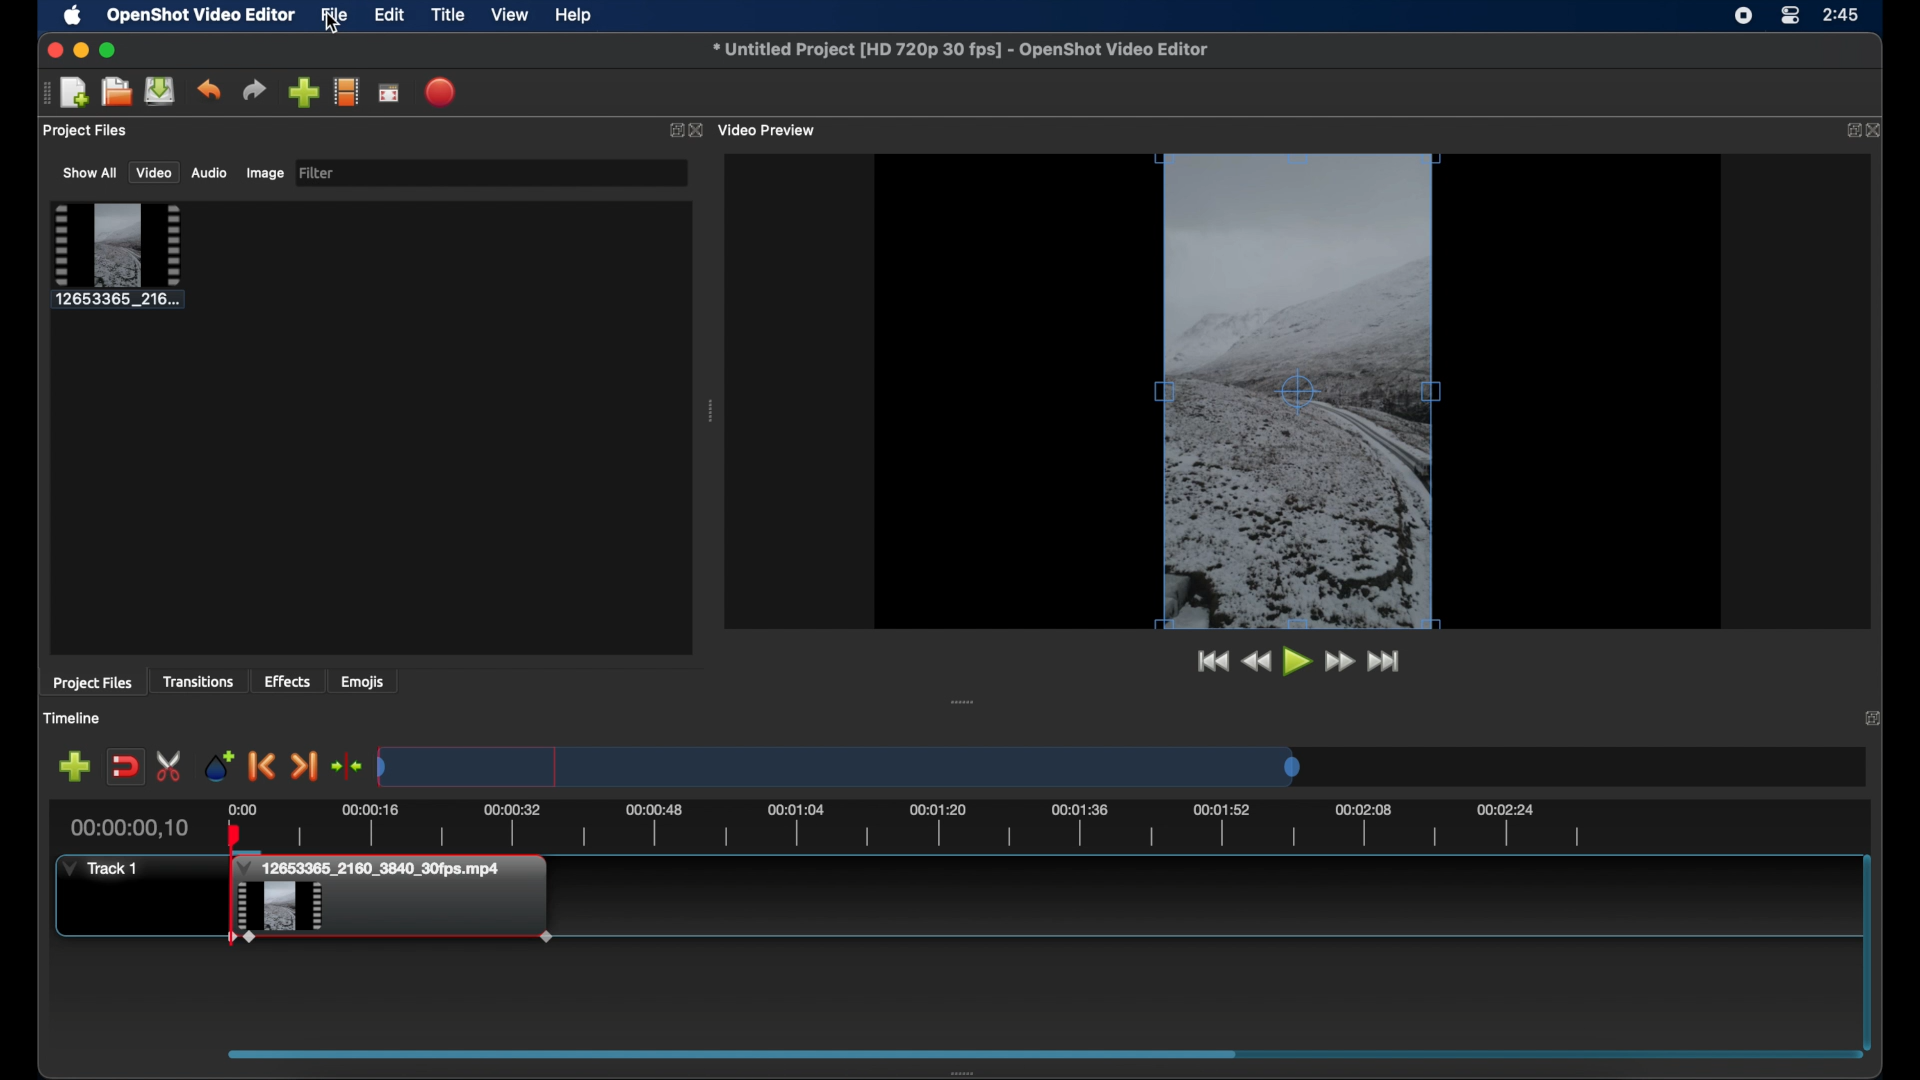 This screenshot has height=1080, width=1920. I want to click on image, so click(263, 173).